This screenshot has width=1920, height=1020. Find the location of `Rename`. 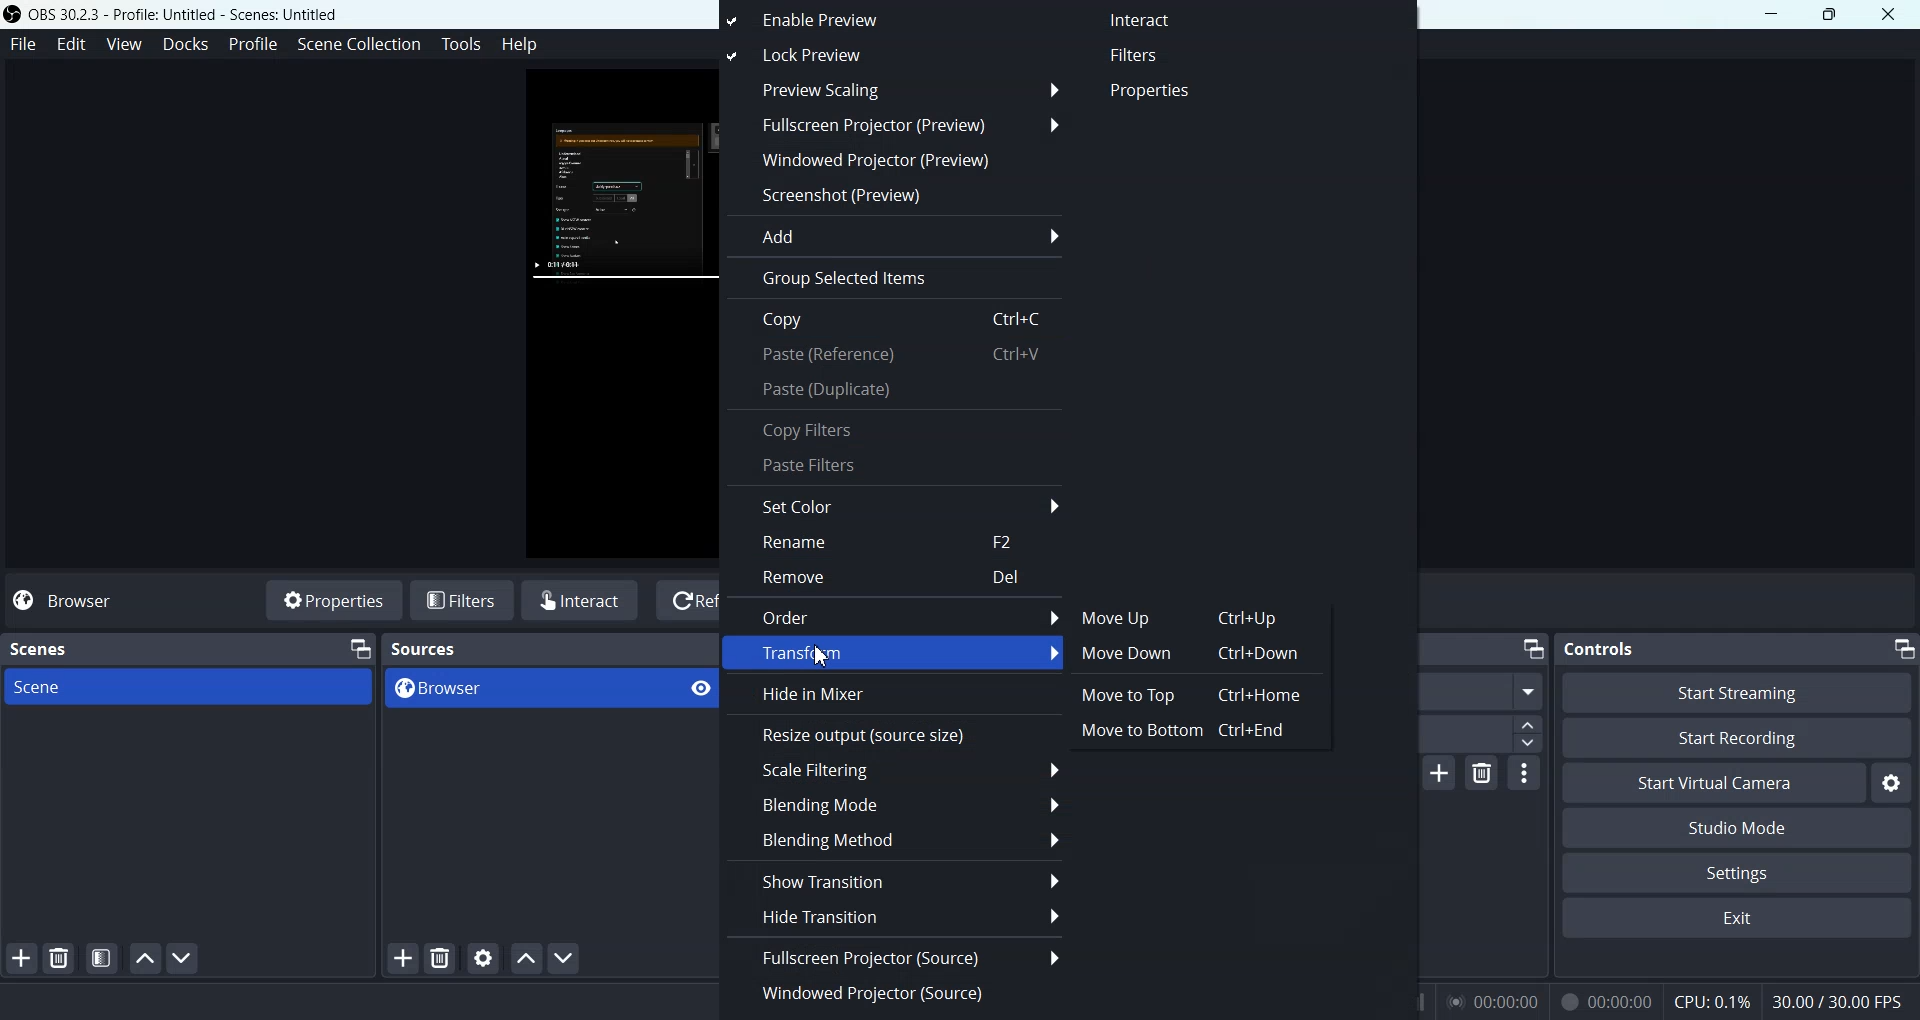

Rename is located at coordinates (897, 542).